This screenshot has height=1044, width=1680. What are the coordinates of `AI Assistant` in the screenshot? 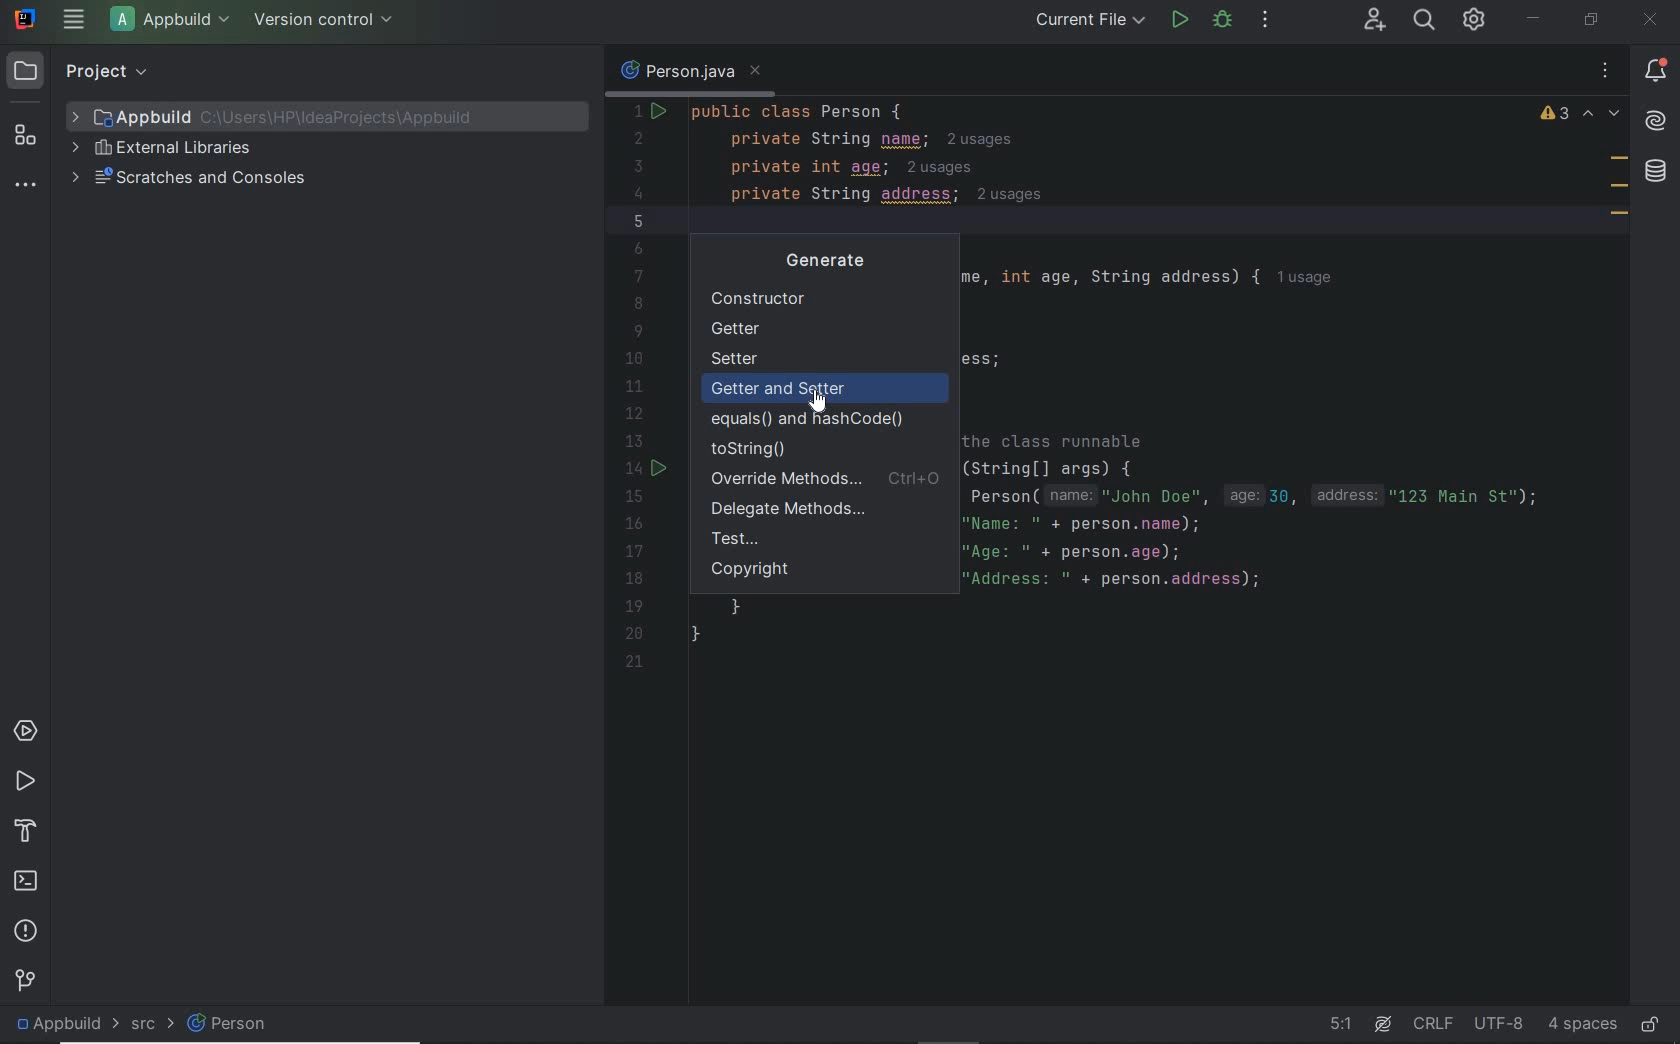 It's located at (1656, 123).